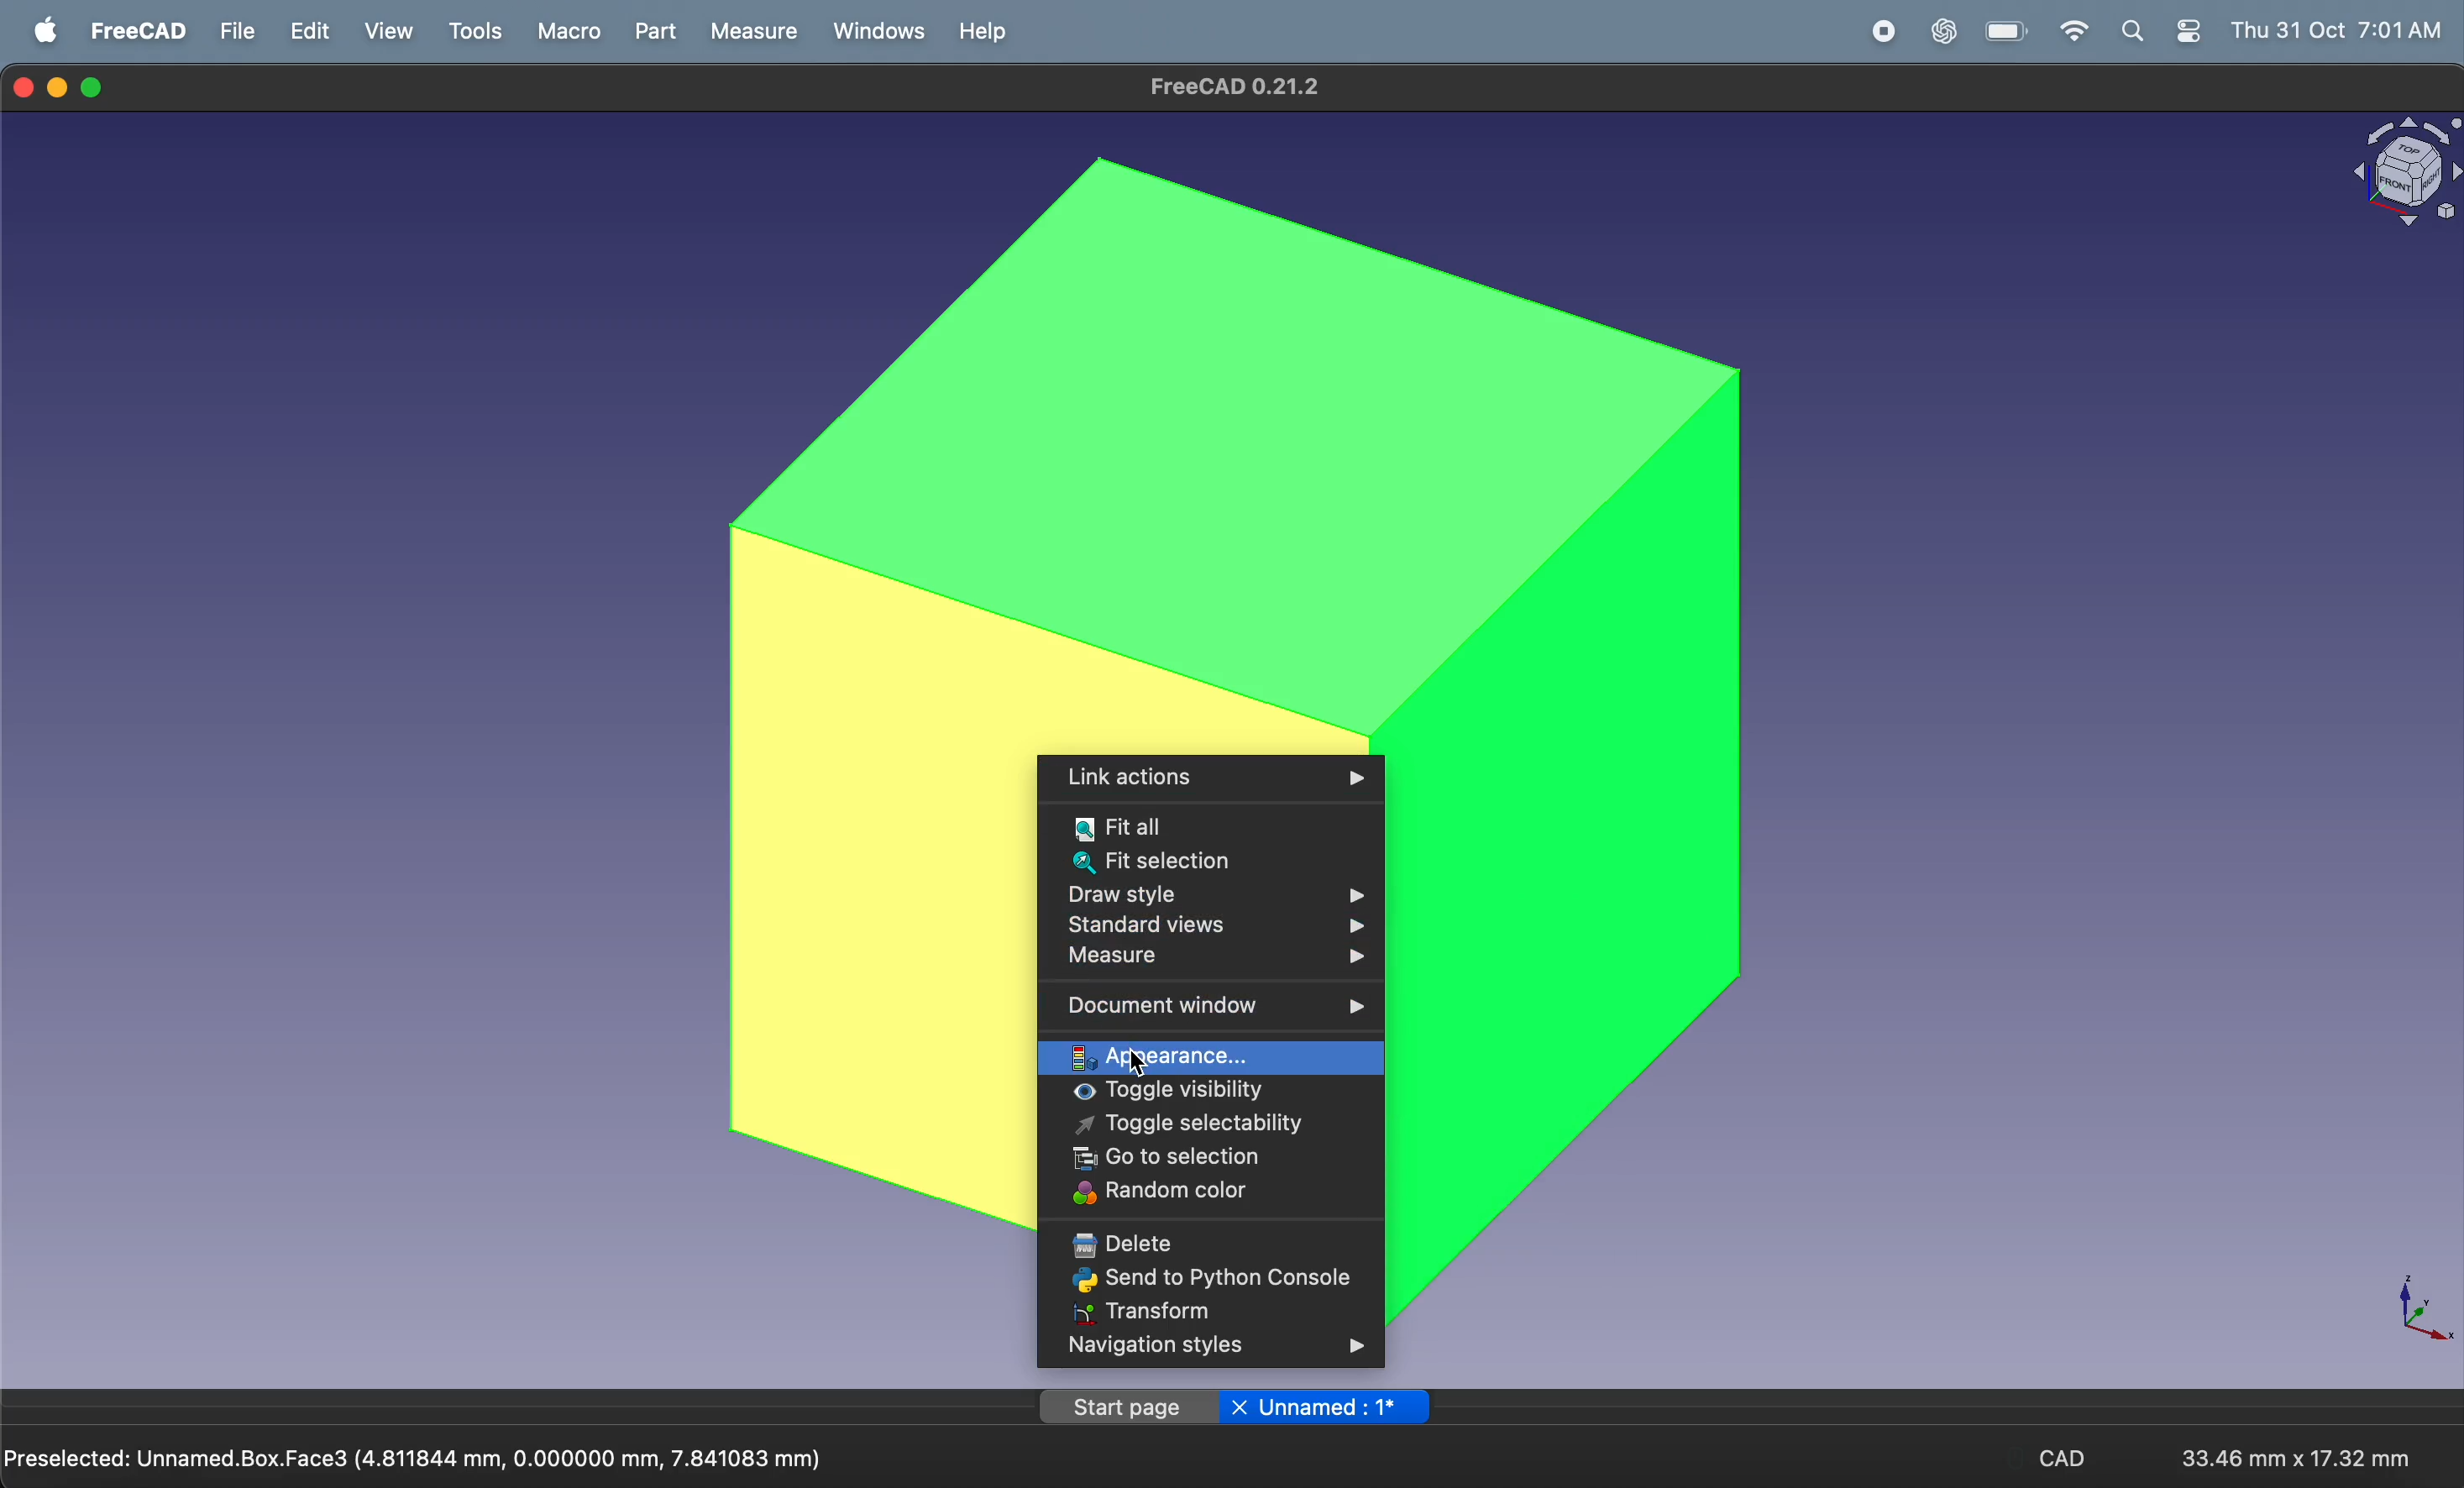 The height and width of the screenshot is (1488, 2464). I want to click on random color, so click(1208, 1193).